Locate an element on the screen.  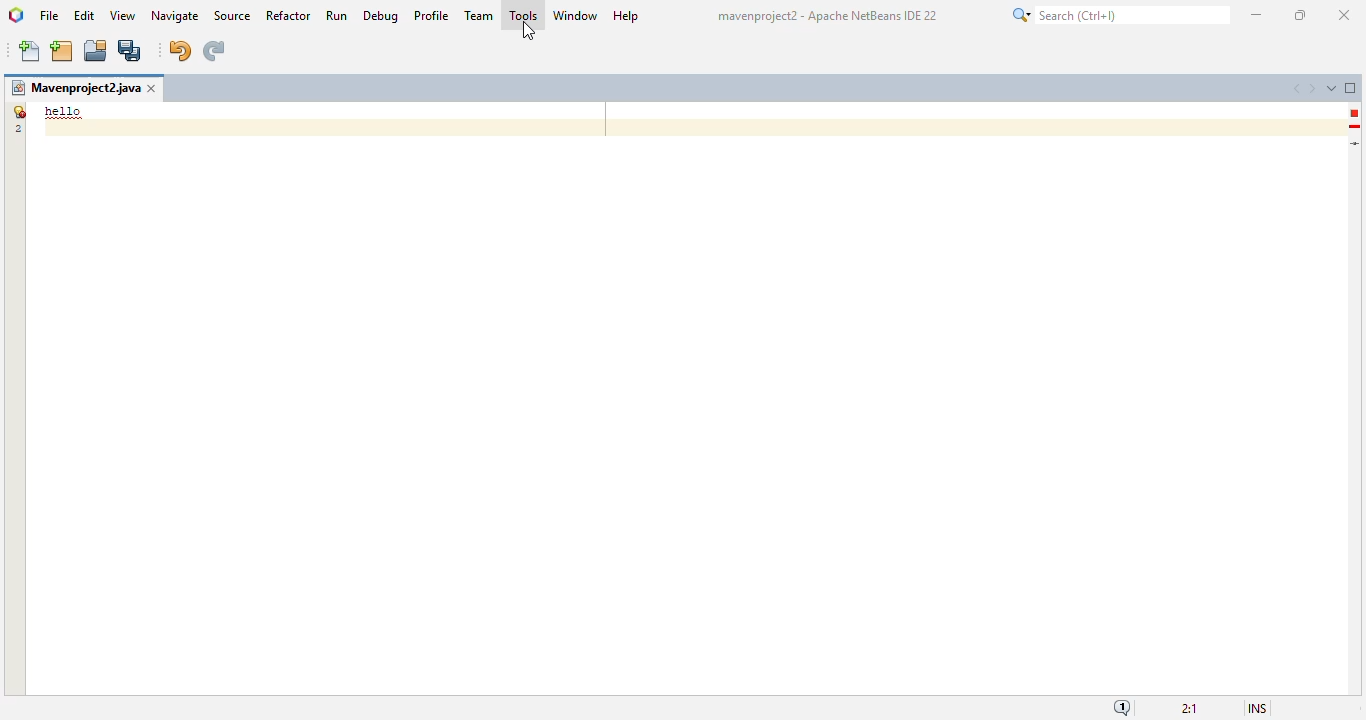
view is located at coordinates (123, 16).